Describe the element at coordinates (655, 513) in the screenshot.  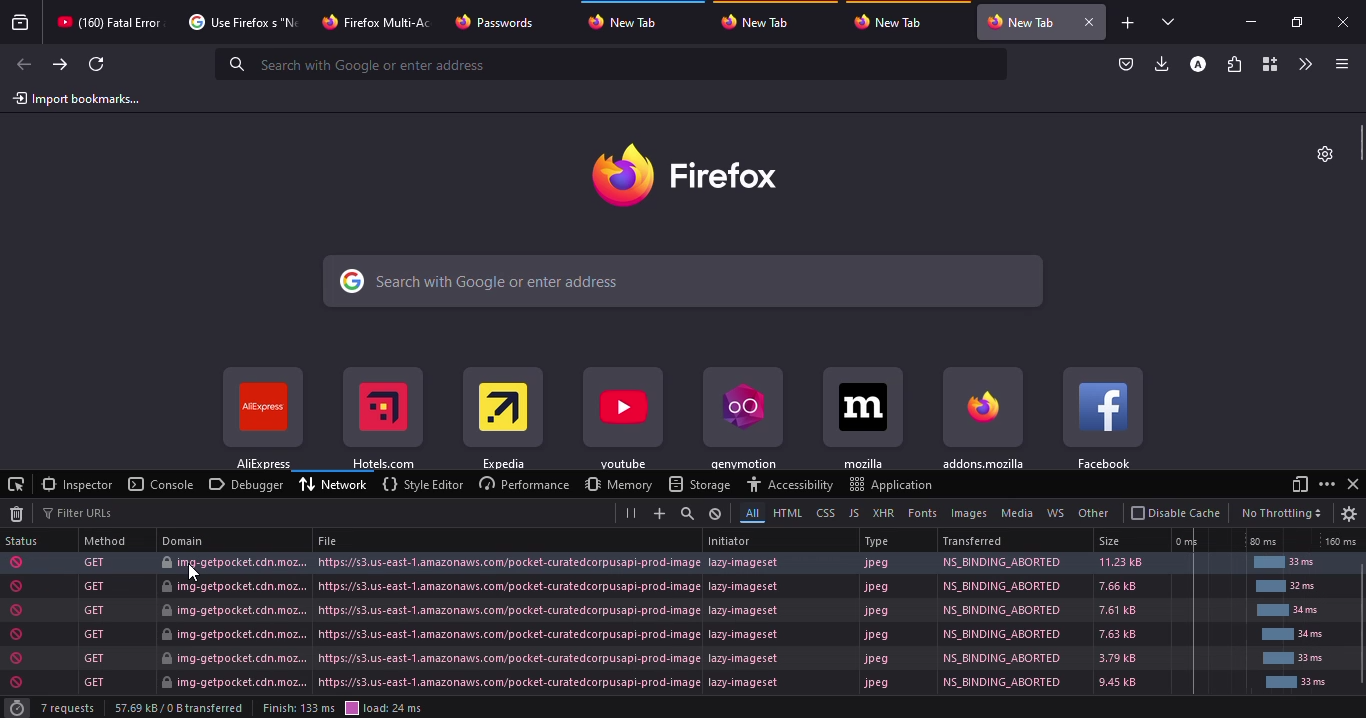
I see `add` at that location.